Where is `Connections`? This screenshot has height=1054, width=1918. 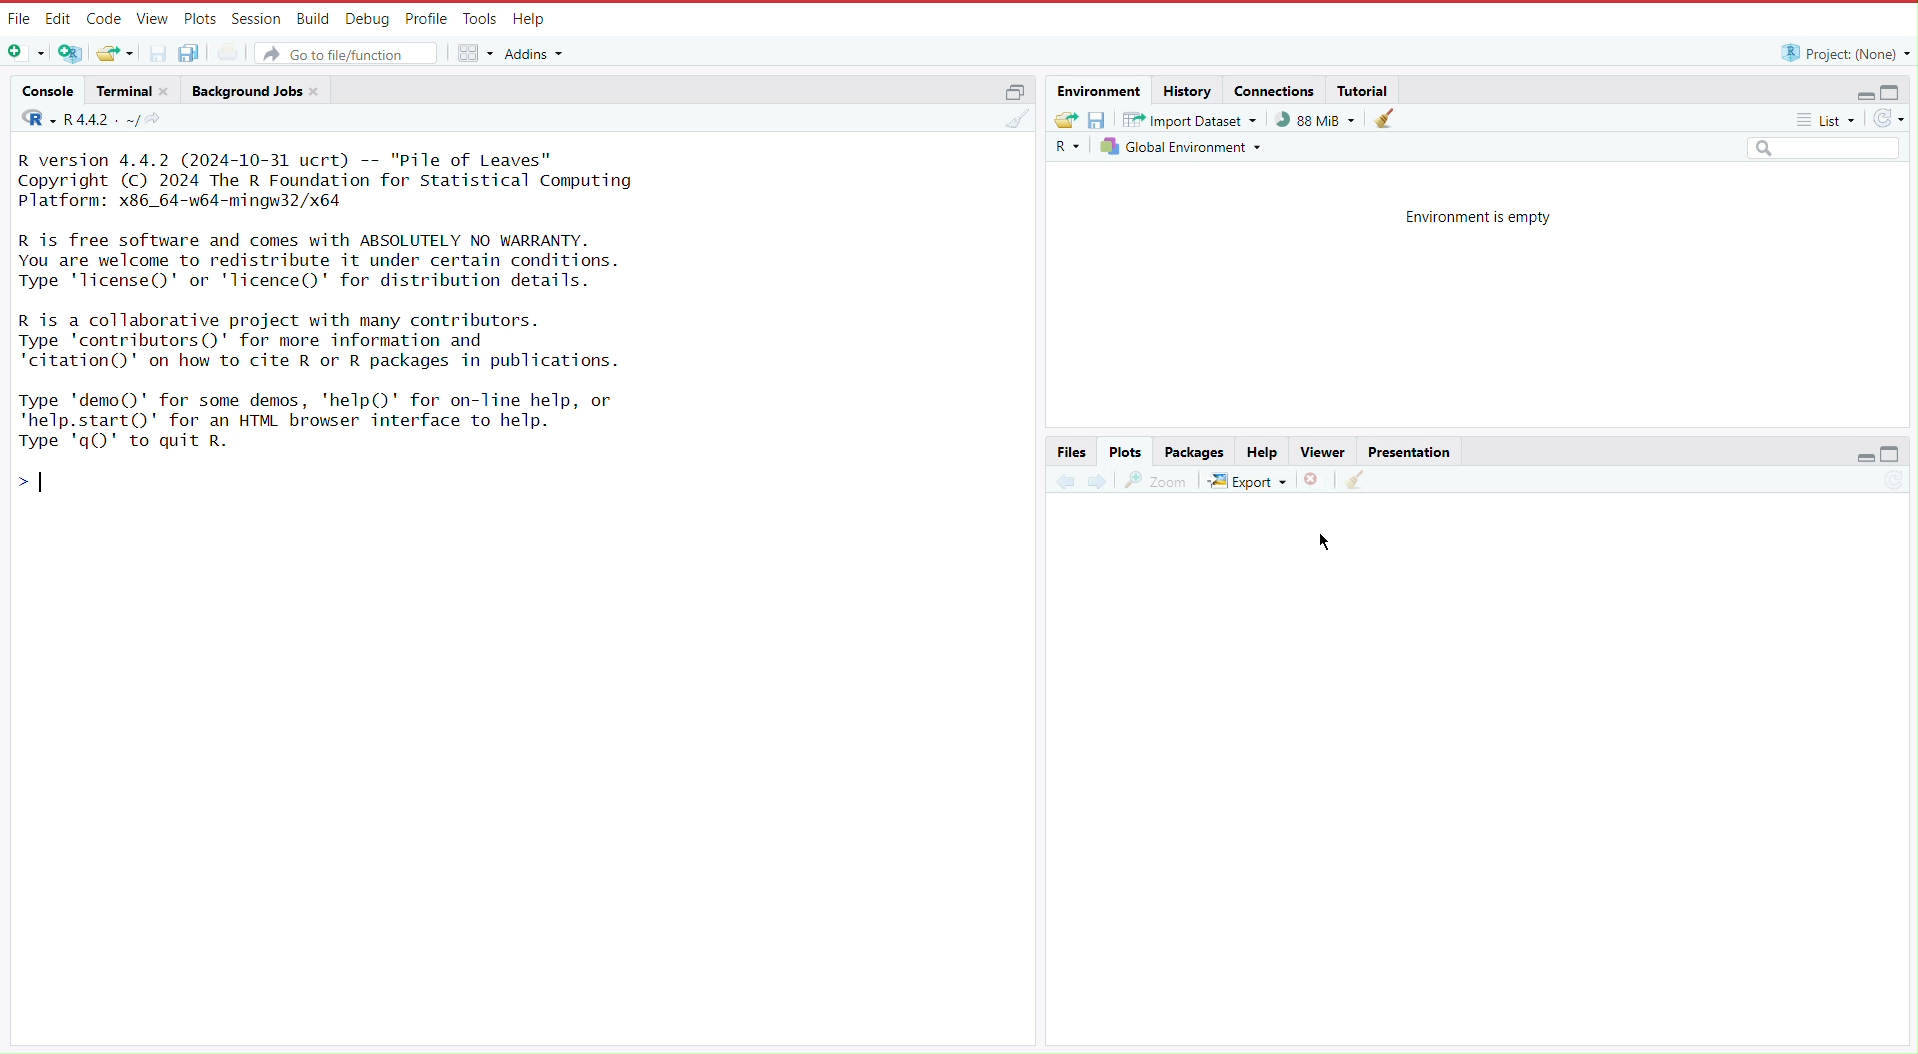
Connections is located at coordinates (1275, 90).